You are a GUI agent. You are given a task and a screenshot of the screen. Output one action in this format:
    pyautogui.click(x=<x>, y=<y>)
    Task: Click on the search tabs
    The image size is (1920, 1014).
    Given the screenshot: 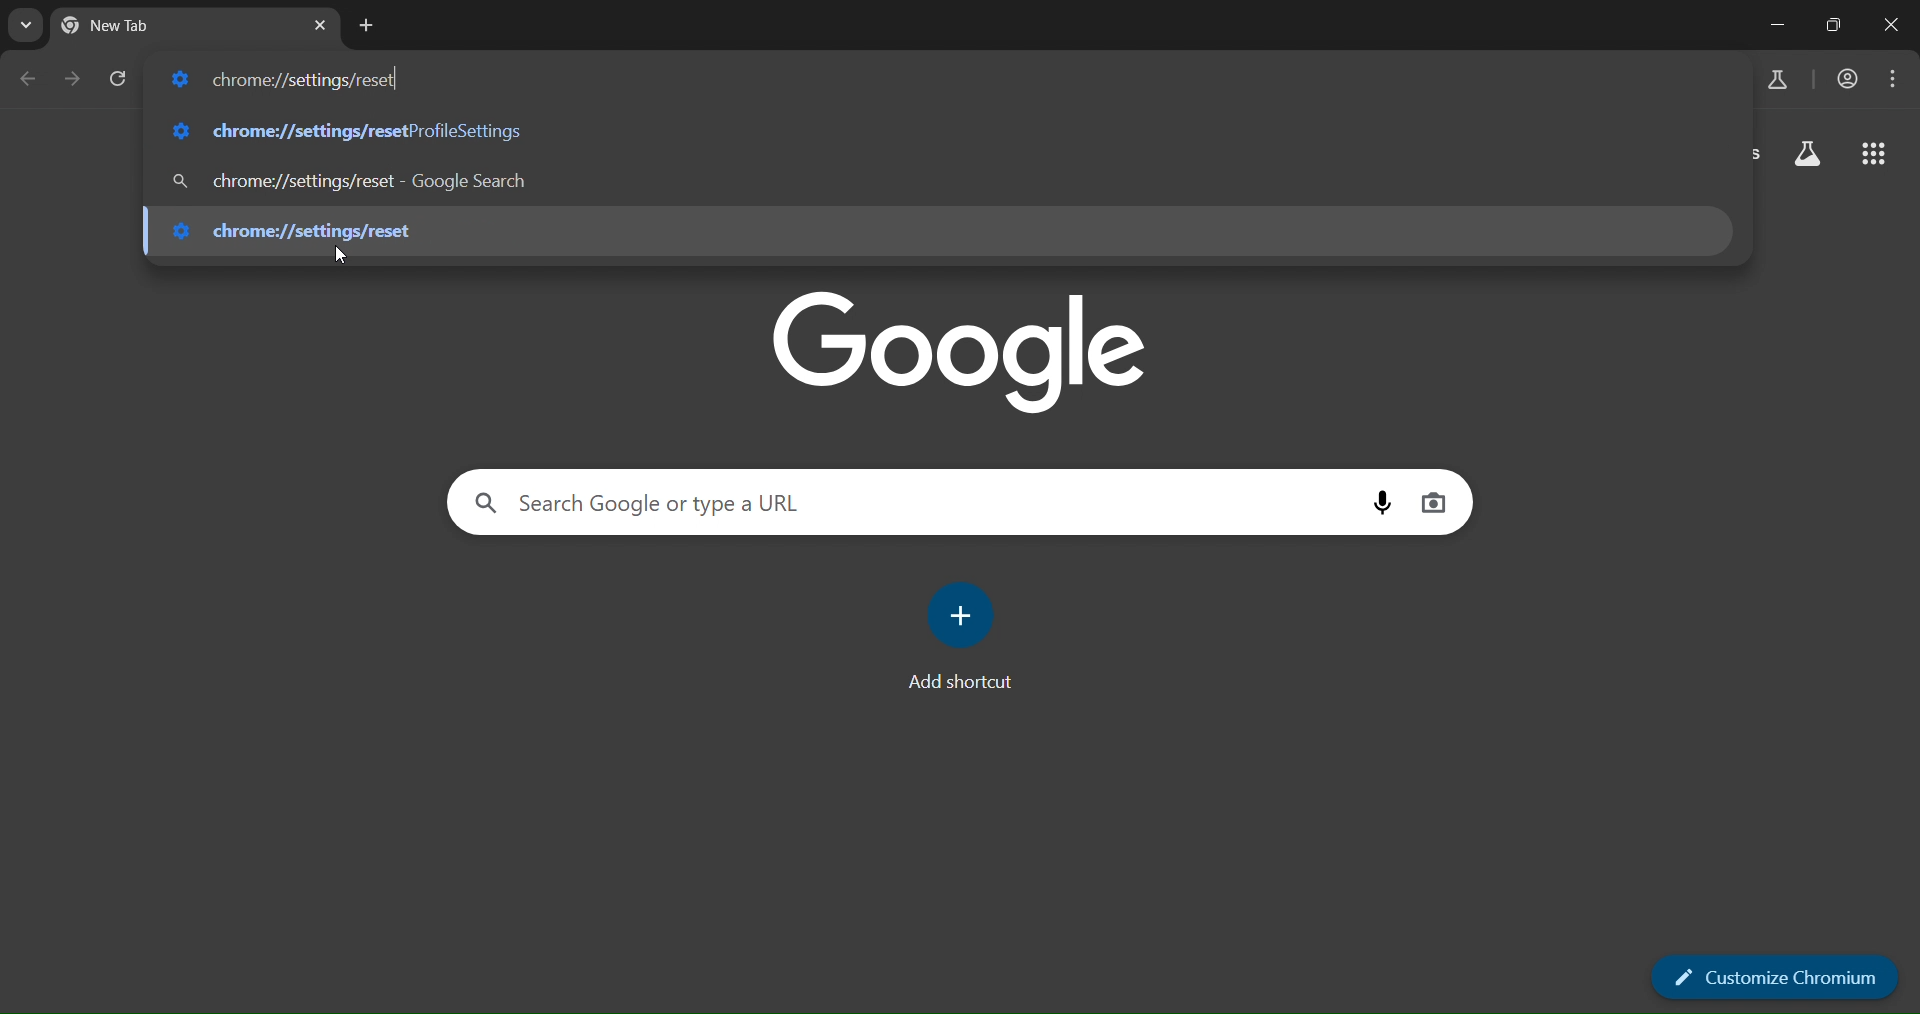 What is the action you would take?
    pyautogui.click(x=28, y=27)
    